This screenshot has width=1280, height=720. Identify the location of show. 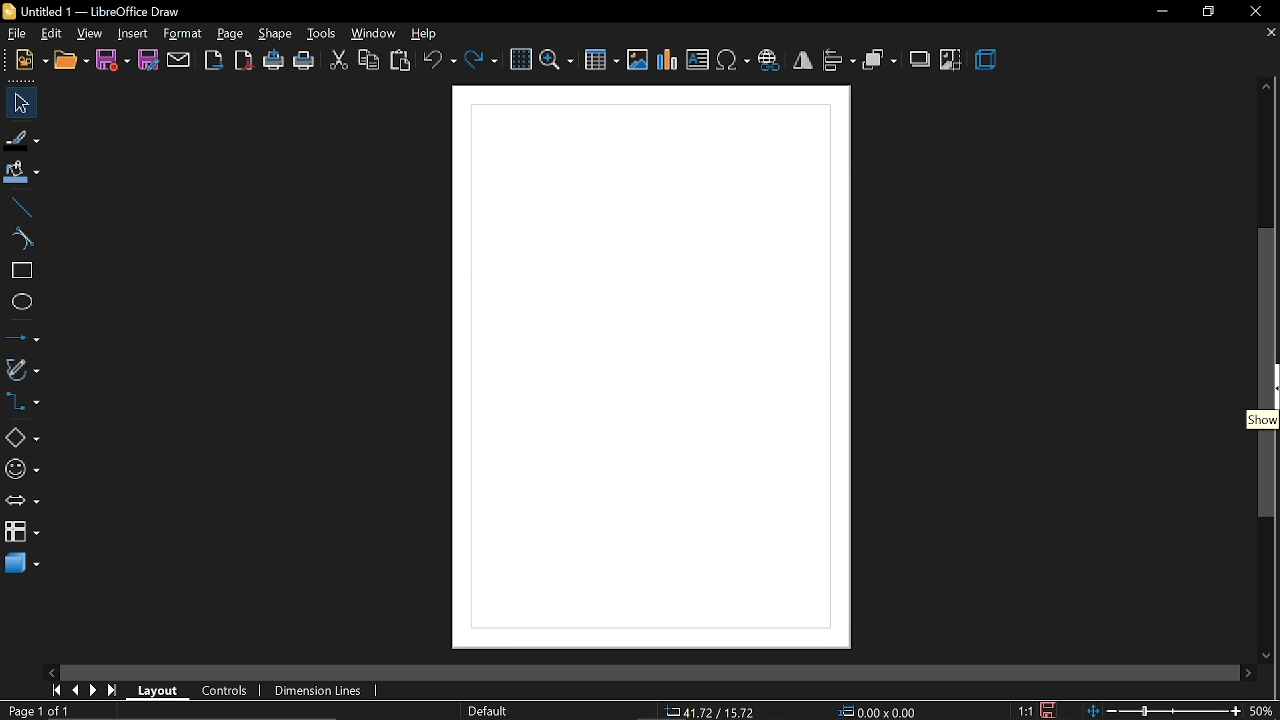
(1259, 419).